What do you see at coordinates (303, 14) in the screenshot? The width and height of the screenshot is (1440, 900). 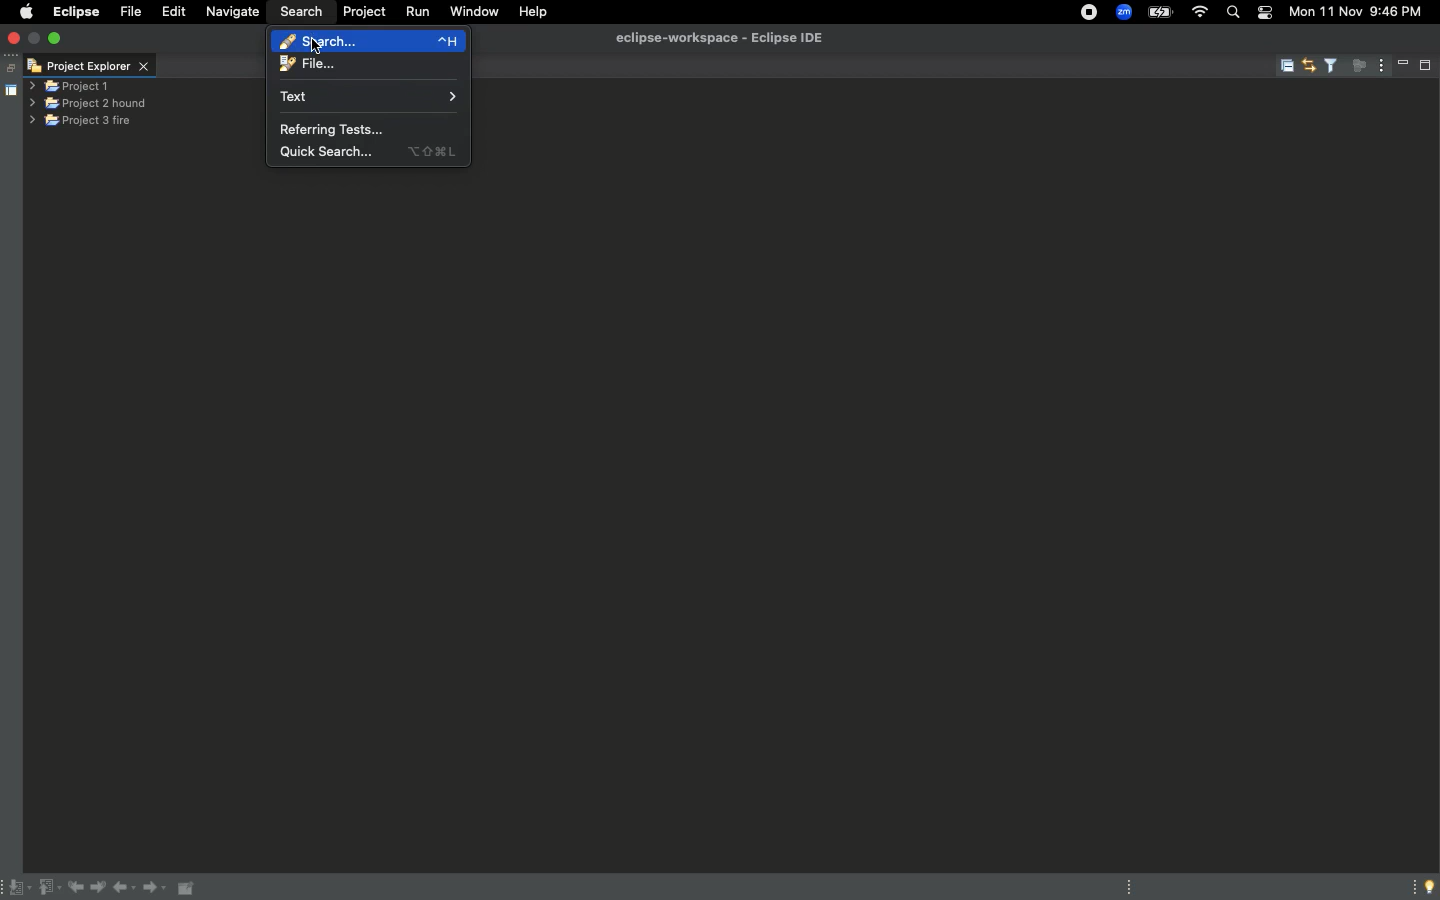 I see `Search` at bounding box center [303, 14].